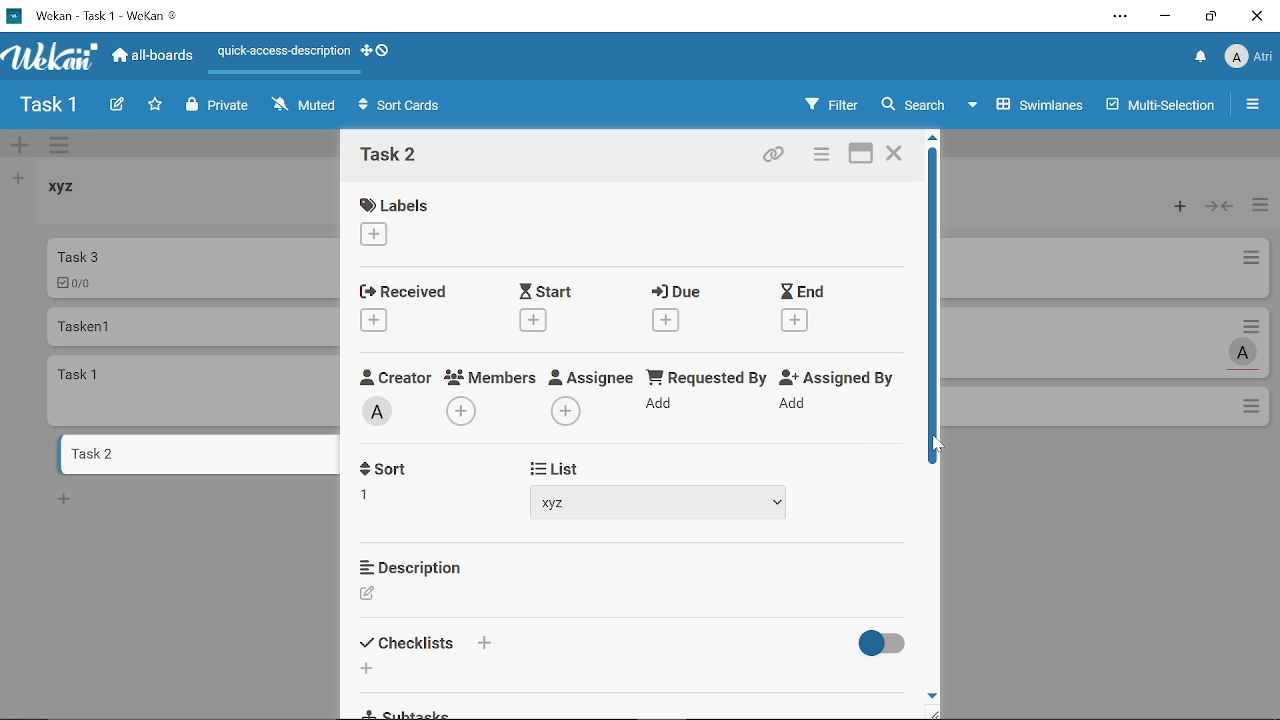 The width and height of the screenshot is (1280, 720). Describe the element at coordinates (1211, 16) in the screenshot. I see `Restore down` at that location.